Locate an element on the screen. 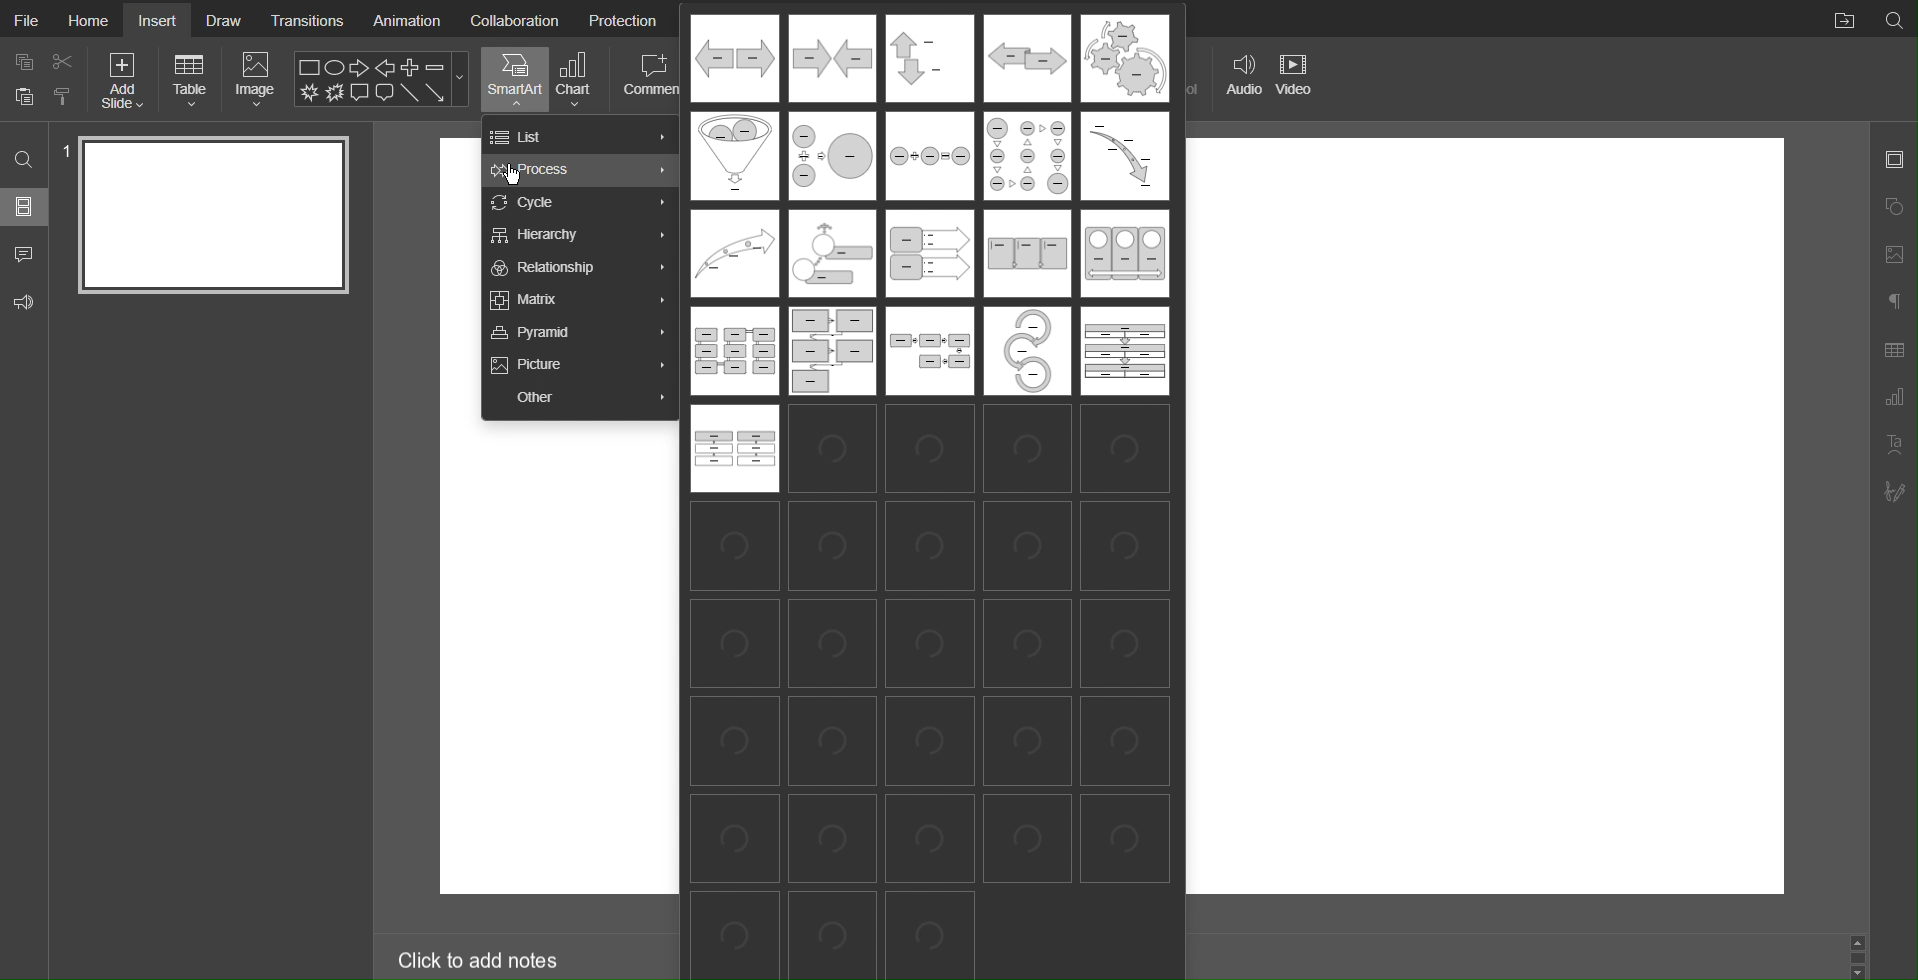  Animation is located at coordinates (406, 18).